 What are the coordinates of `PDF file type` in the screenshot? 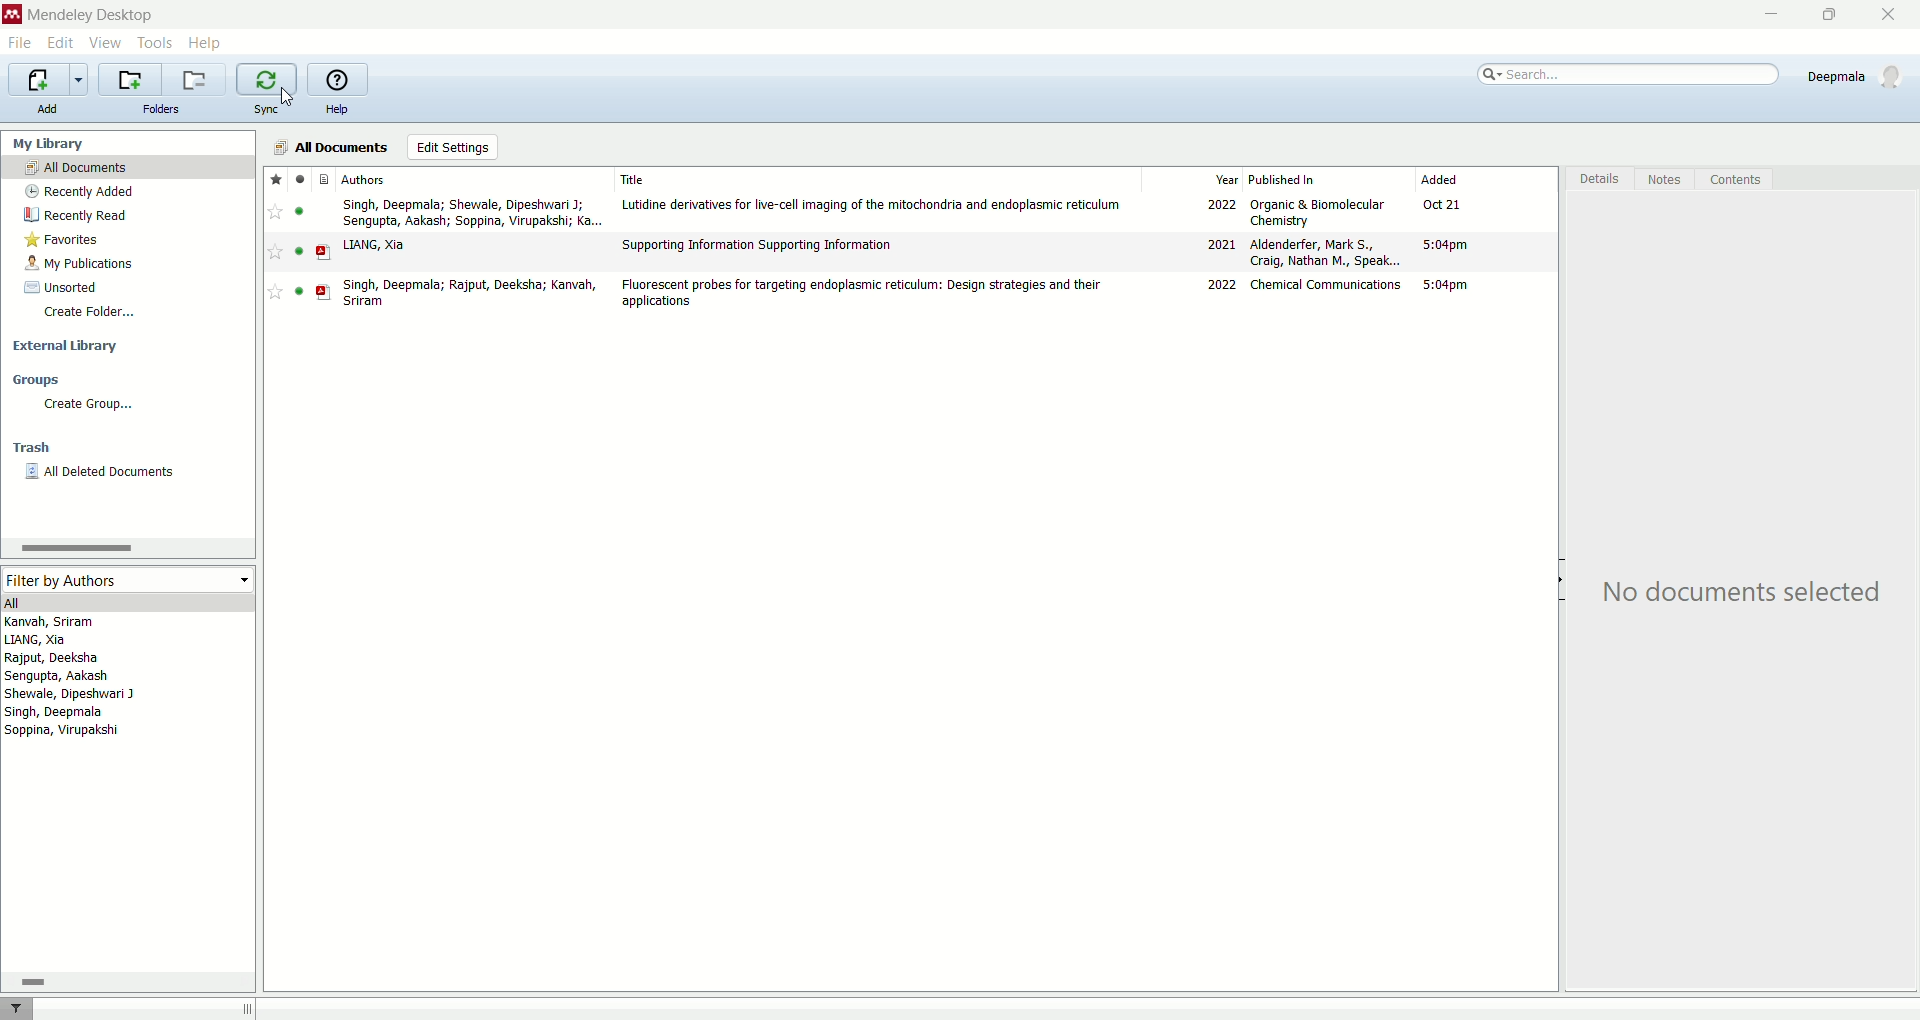 It's located at (324, 252).